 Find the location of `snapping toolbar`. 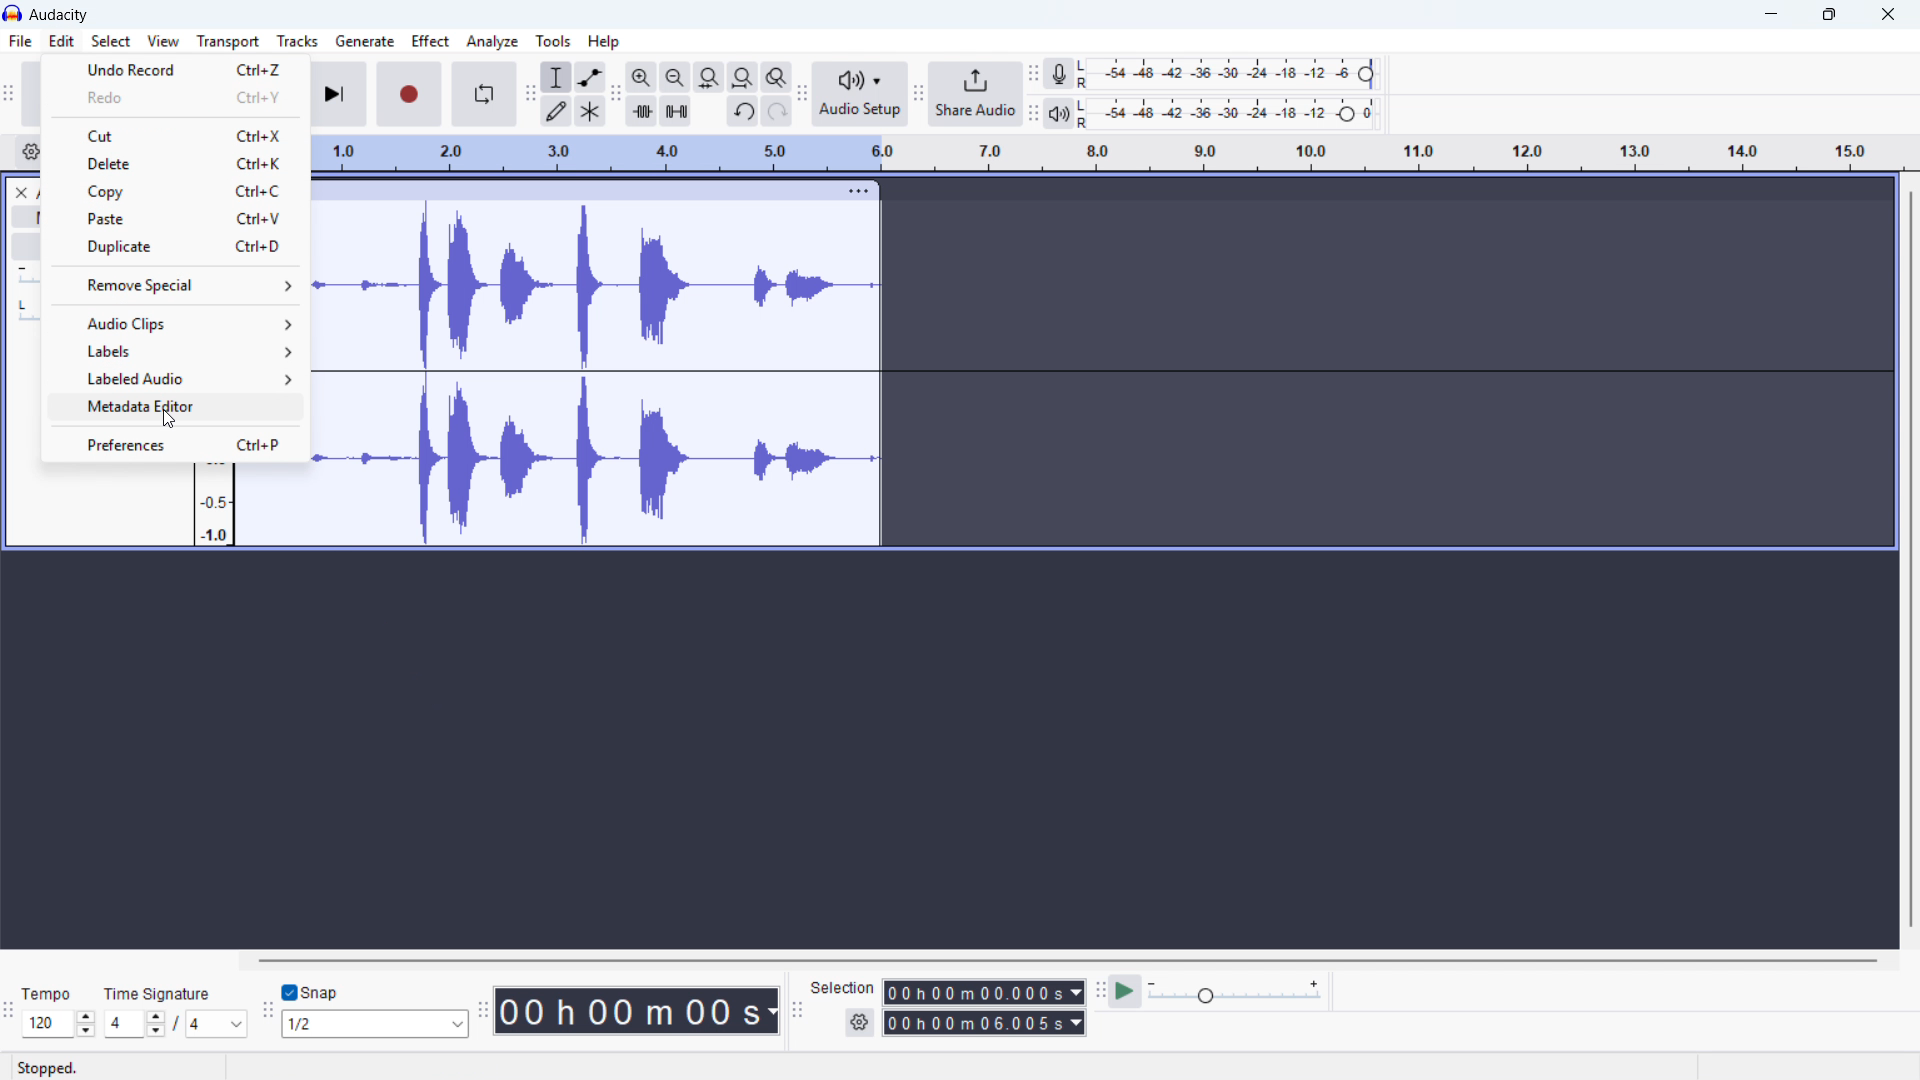

snapping toolbar is located at coordinates (265, 1013).